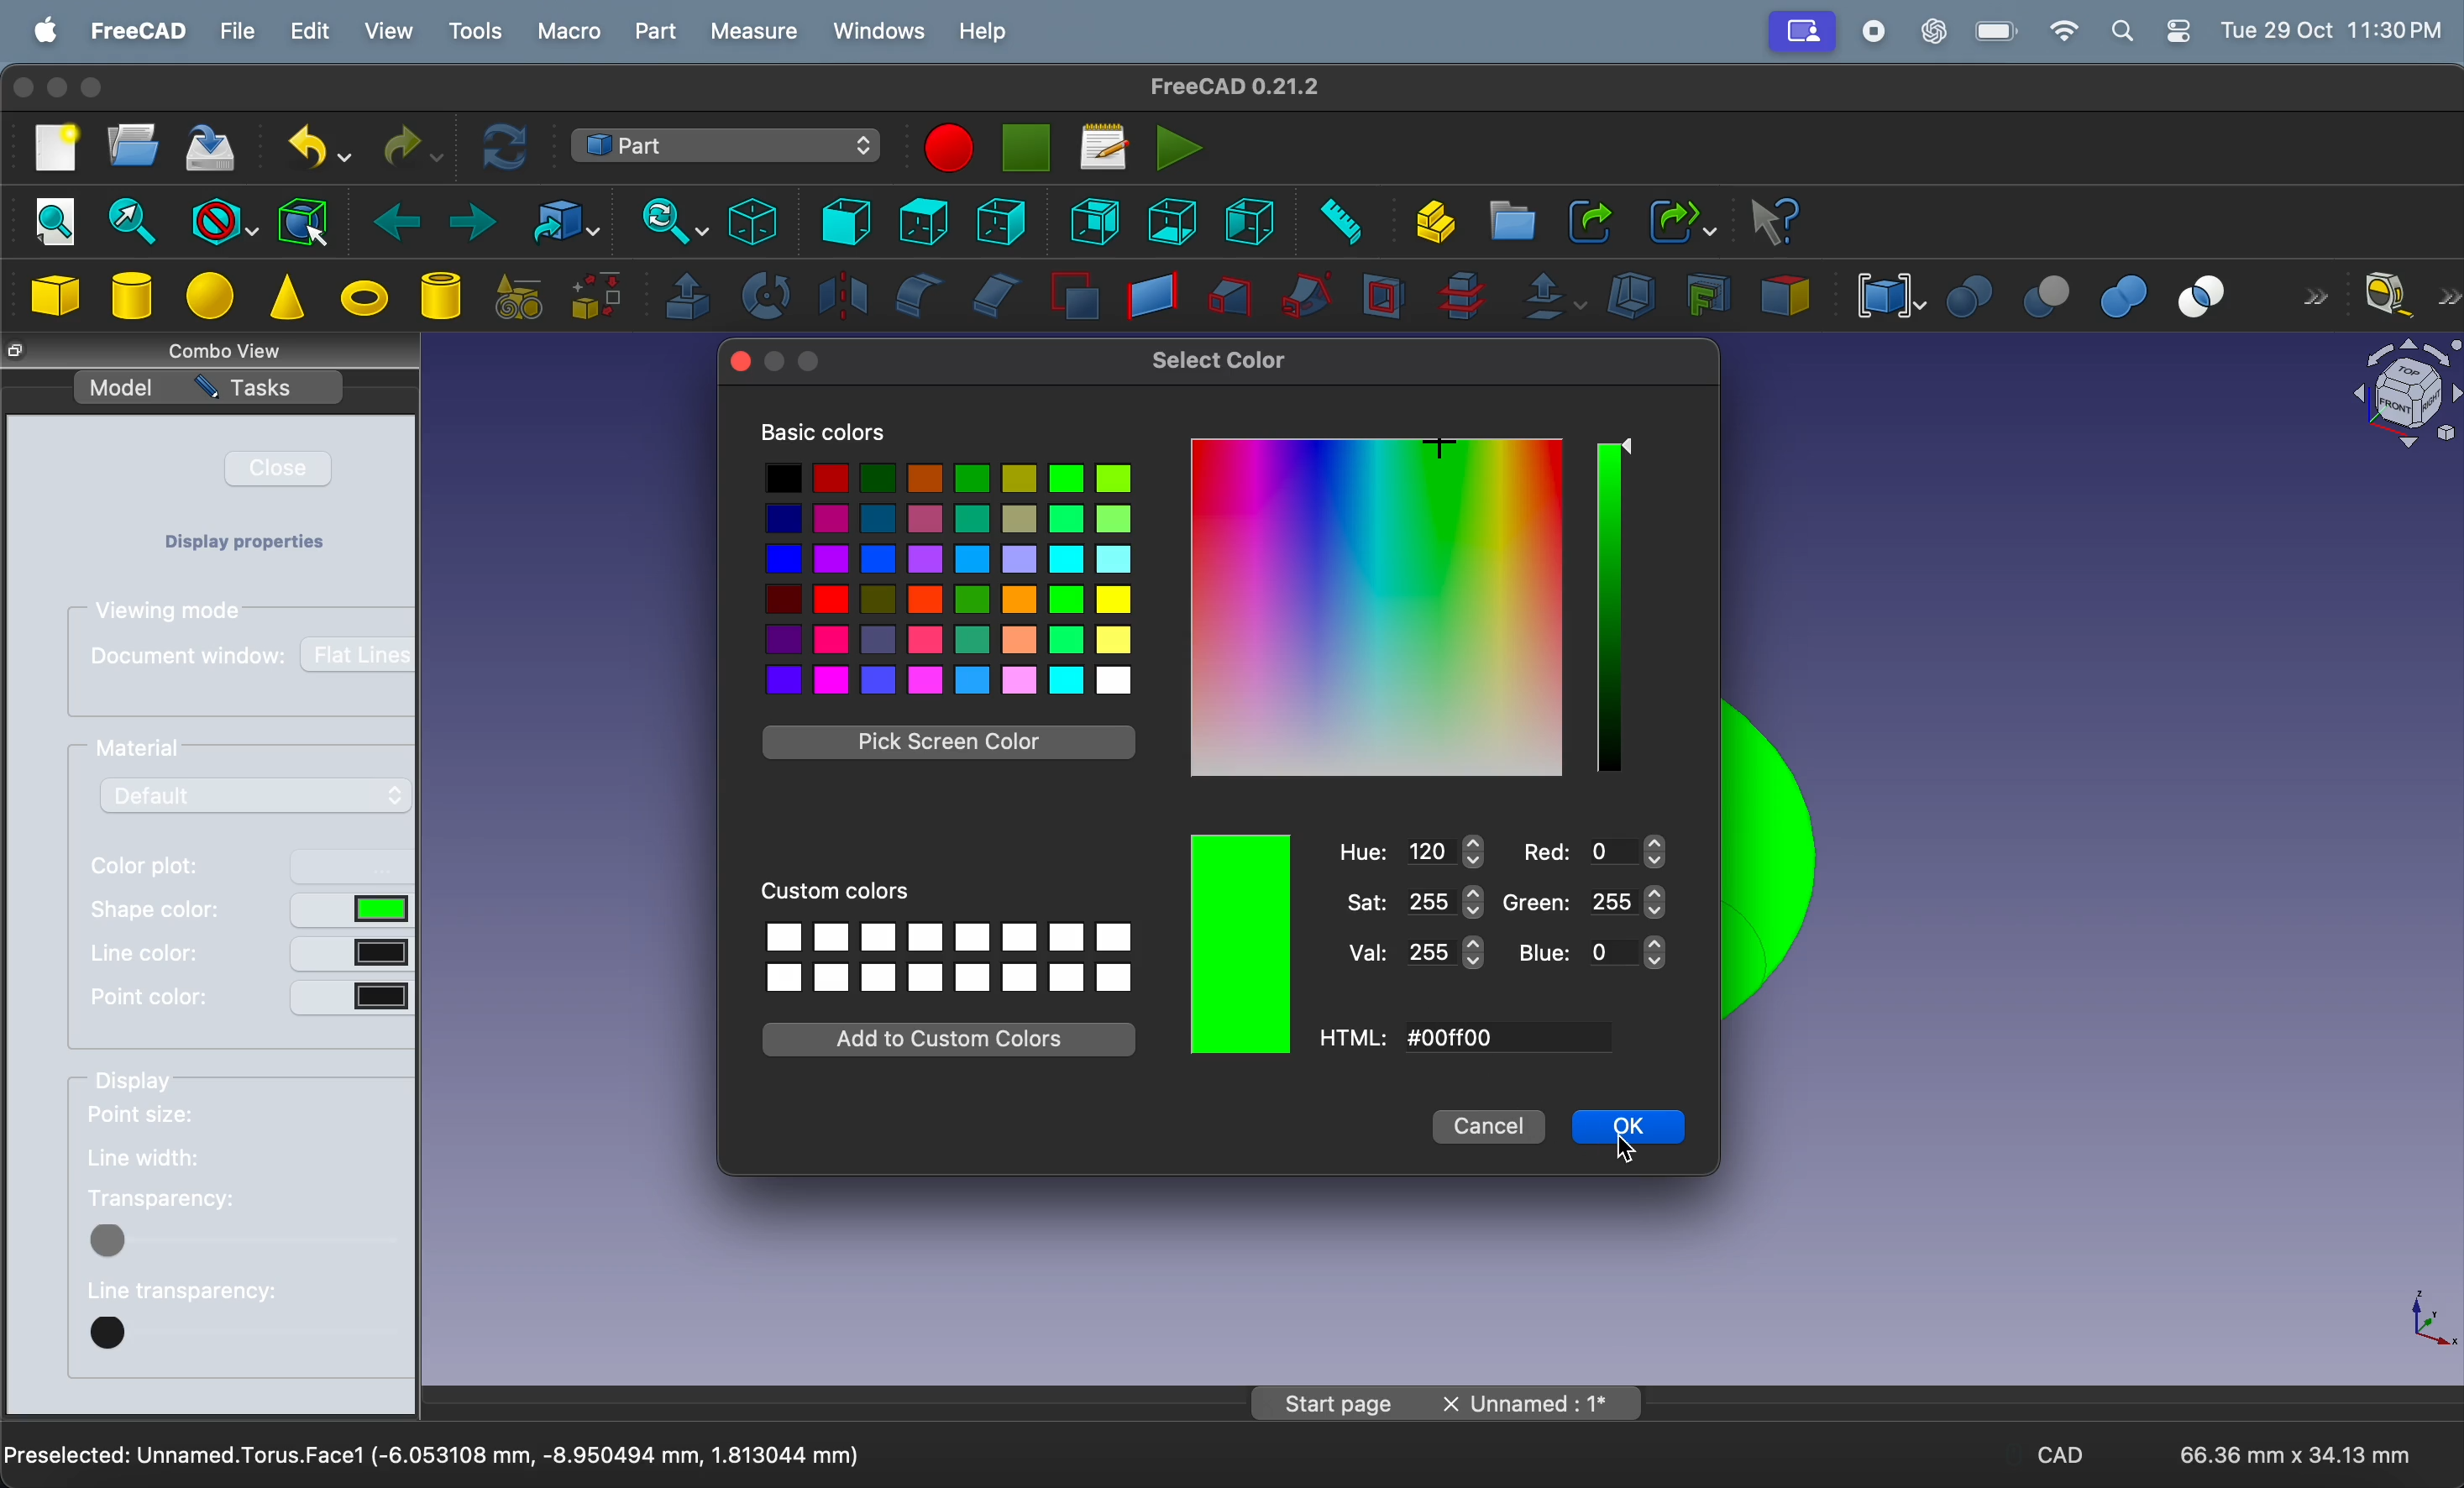  What do you see at coordinates (312, 31) in the screenshot?
I see `edit` at bounding box center [312, 31].